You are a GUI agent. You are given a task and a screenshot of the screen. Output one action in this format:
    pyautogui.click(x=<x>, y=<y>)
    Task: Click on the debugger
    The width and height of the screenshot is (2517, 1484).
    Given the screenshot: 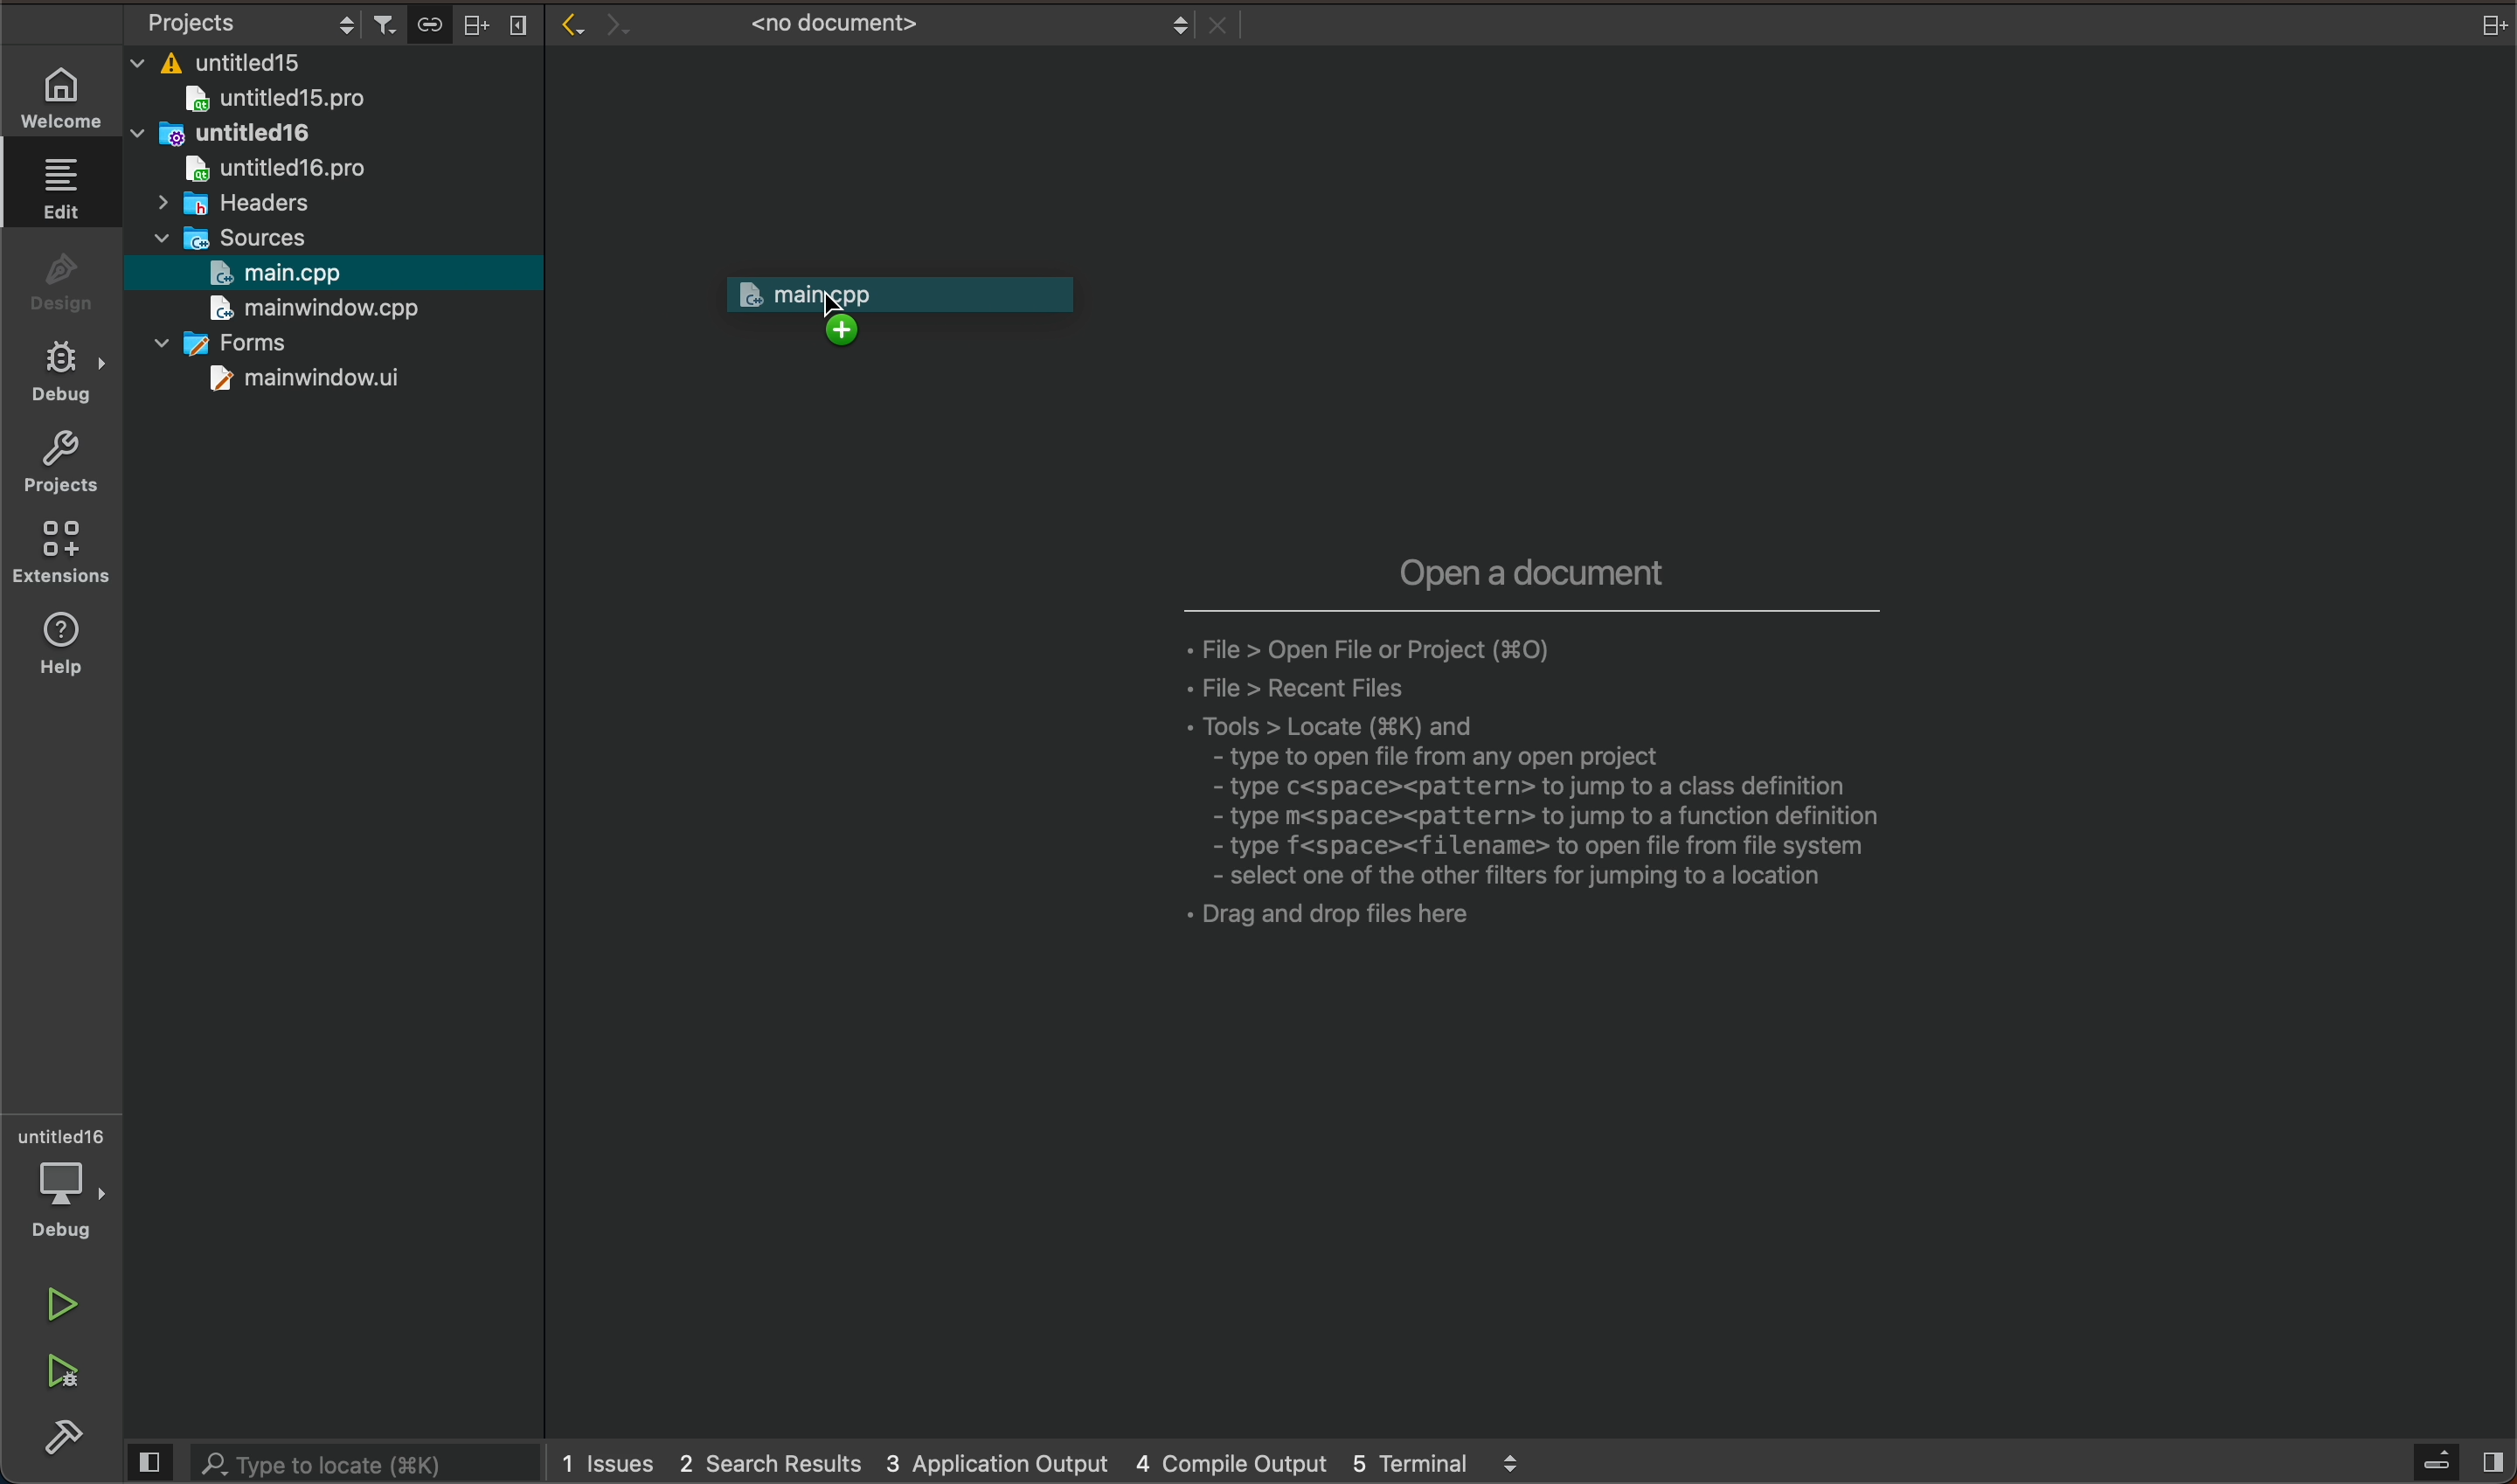 What is the action you would take?
    pyautogui.click(x=59, y=1184)
    